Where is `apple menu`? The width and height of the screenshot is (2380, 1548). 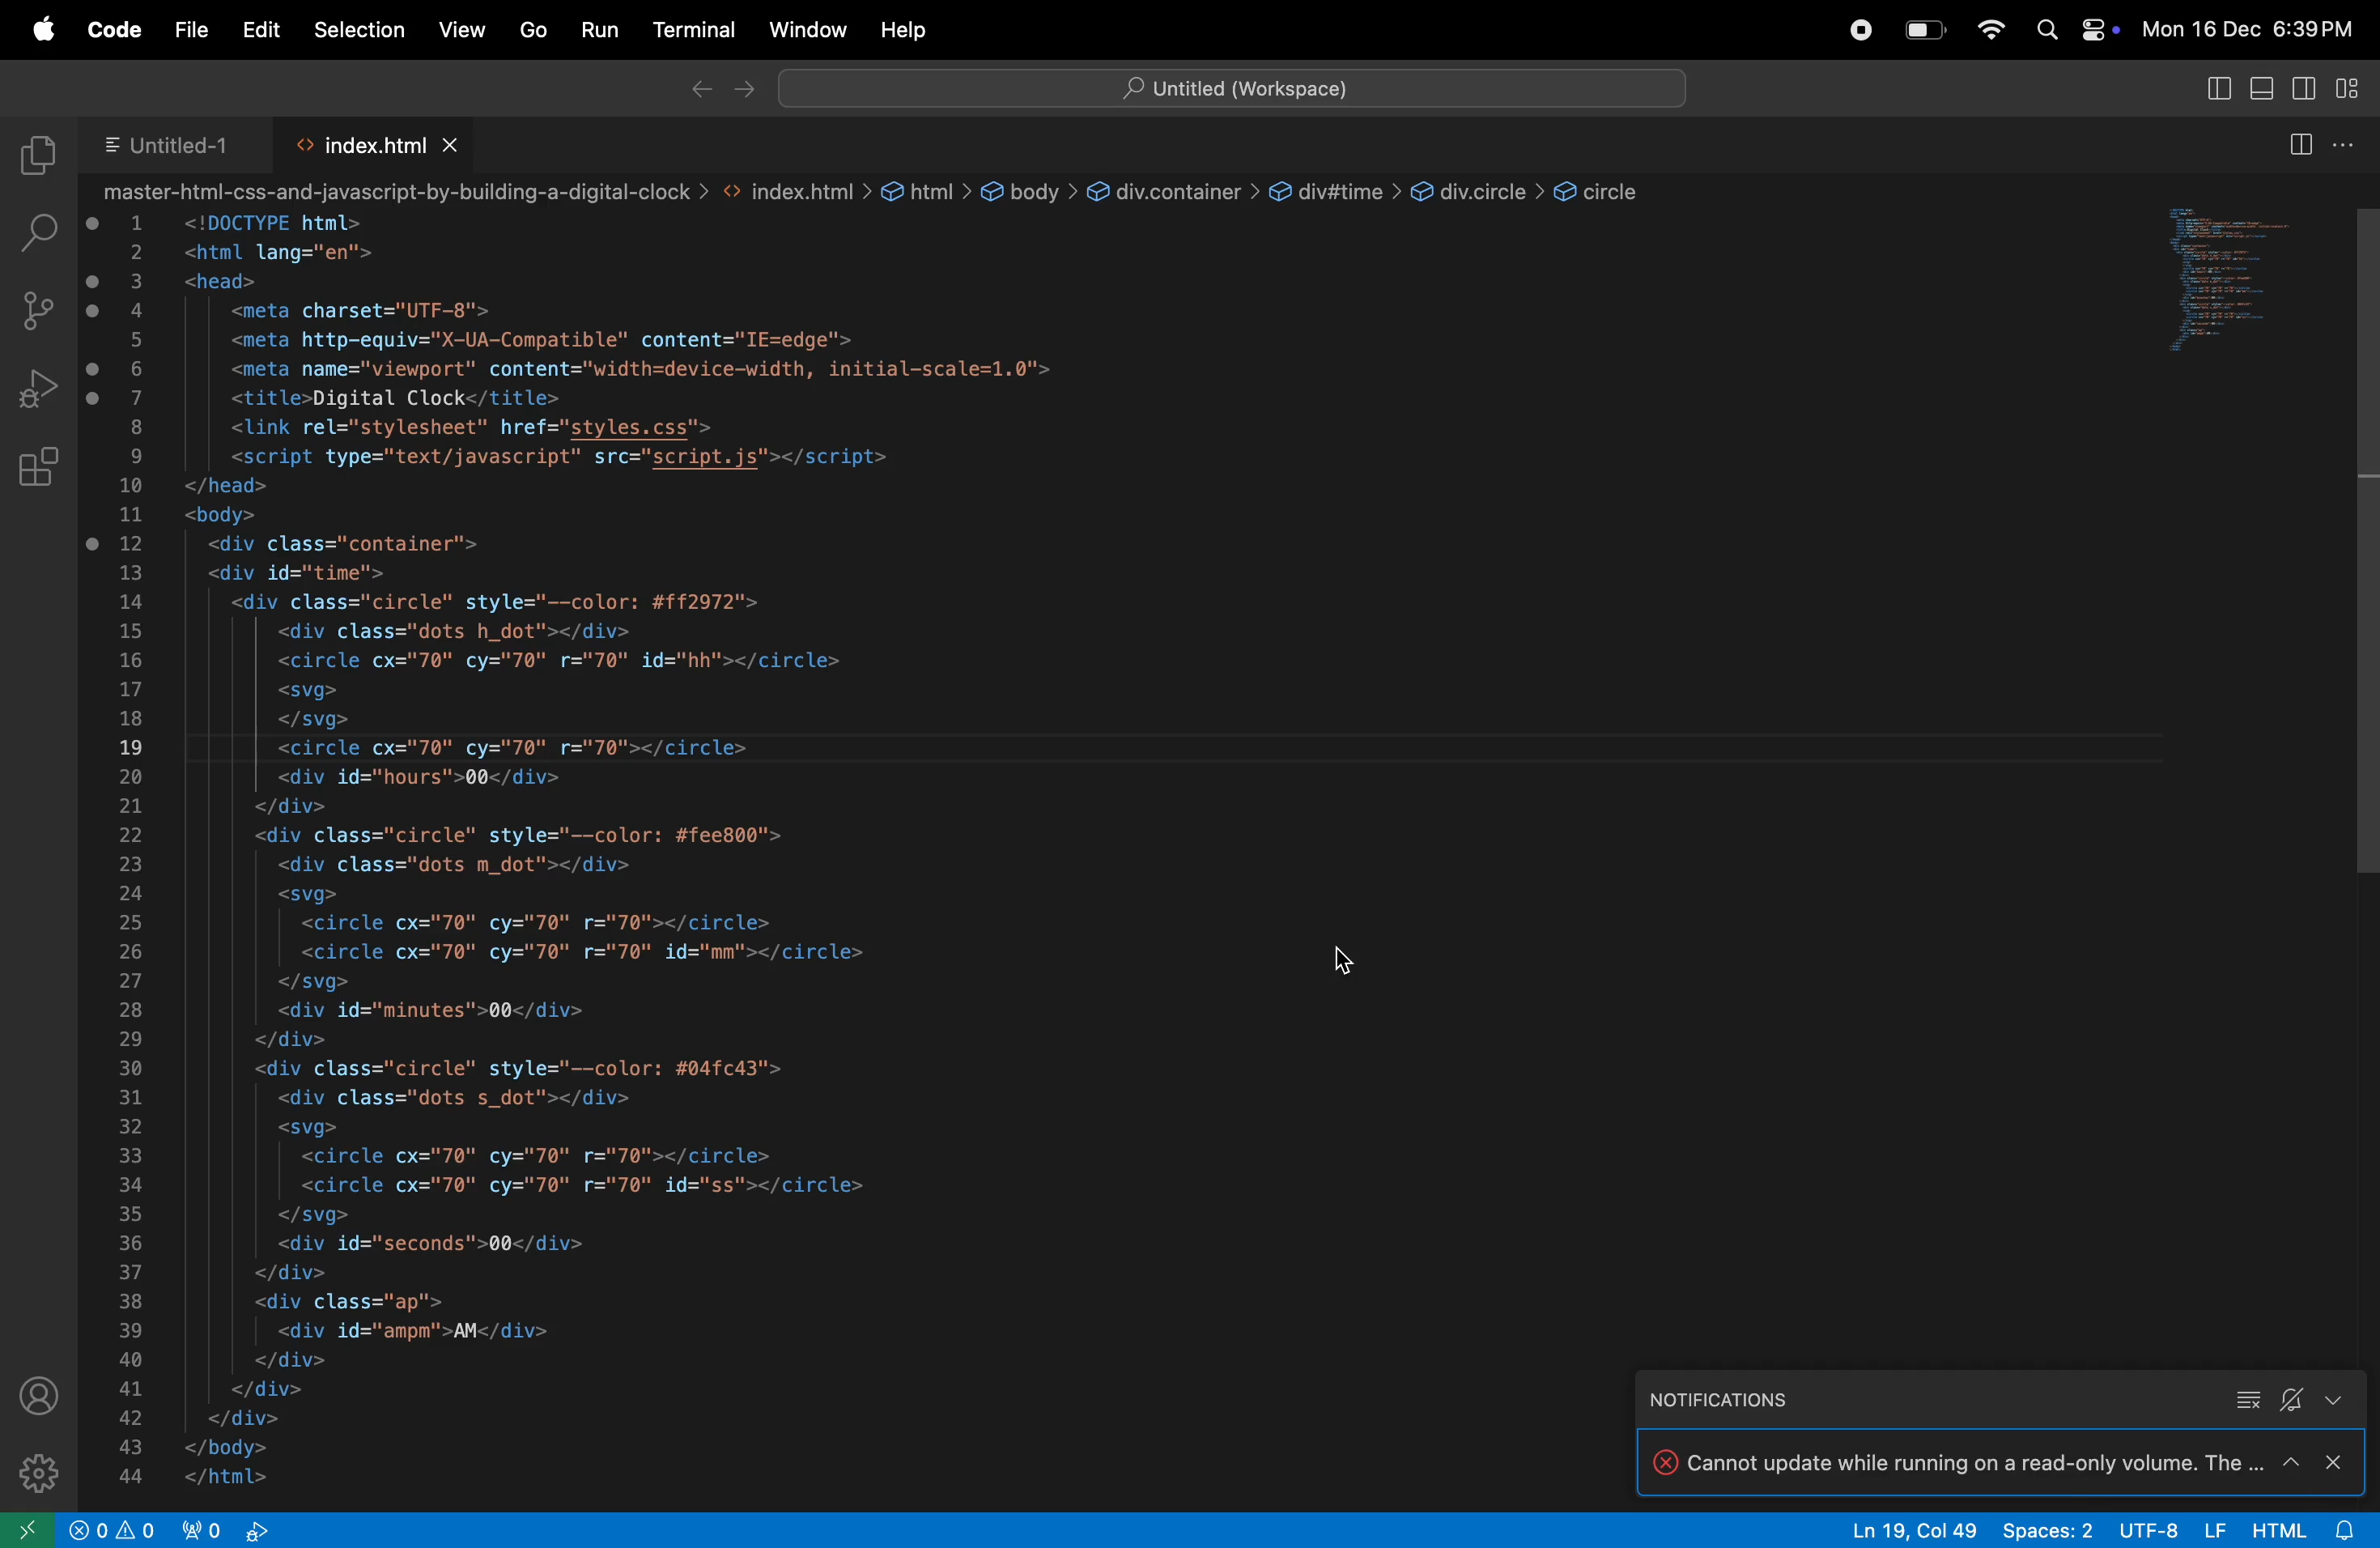
apple menu is located at coordinates (41, 31).